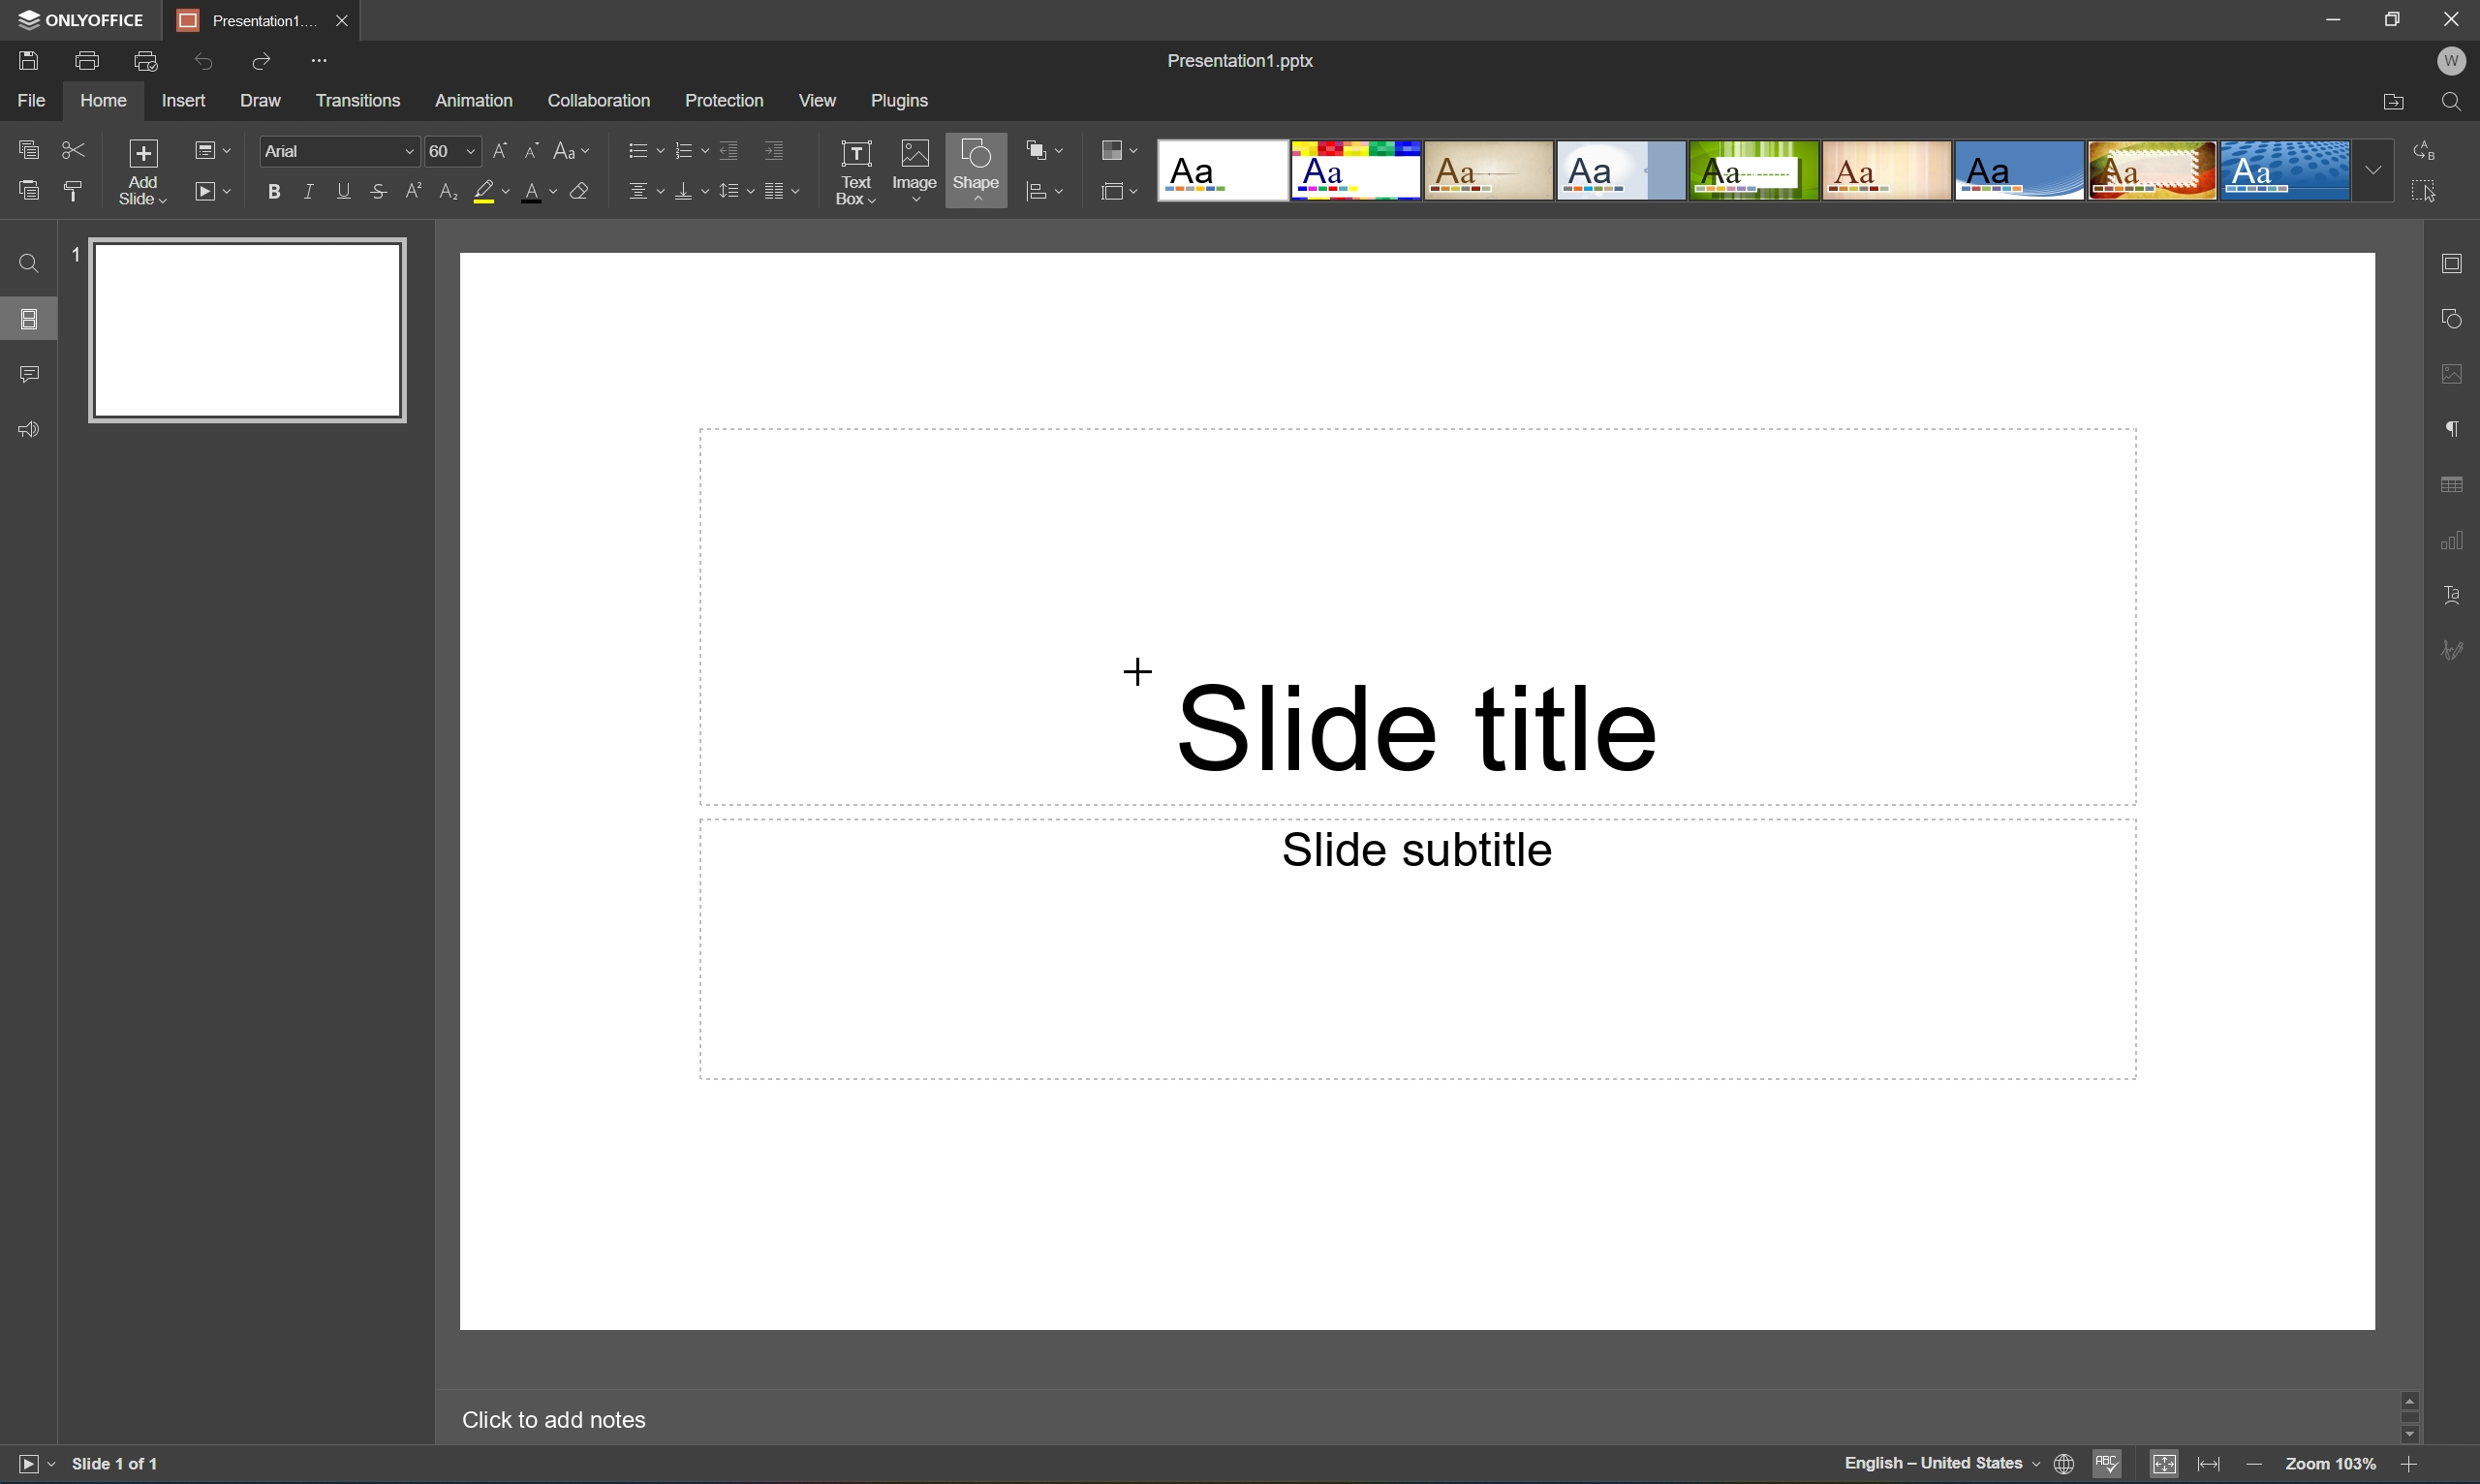  Describe the element at coordinates (2209, 1466) in the screenshot. I see `Fit to width` at that location.